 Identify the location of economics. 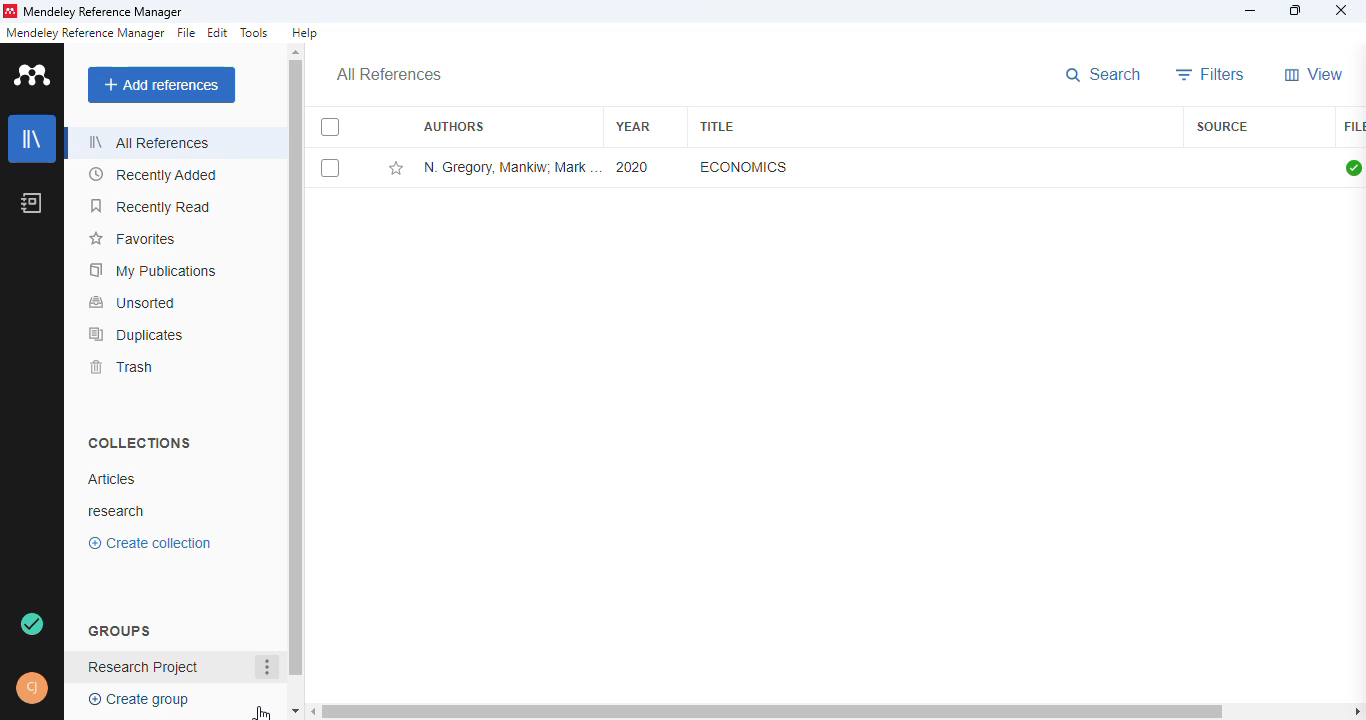
(744, 166).